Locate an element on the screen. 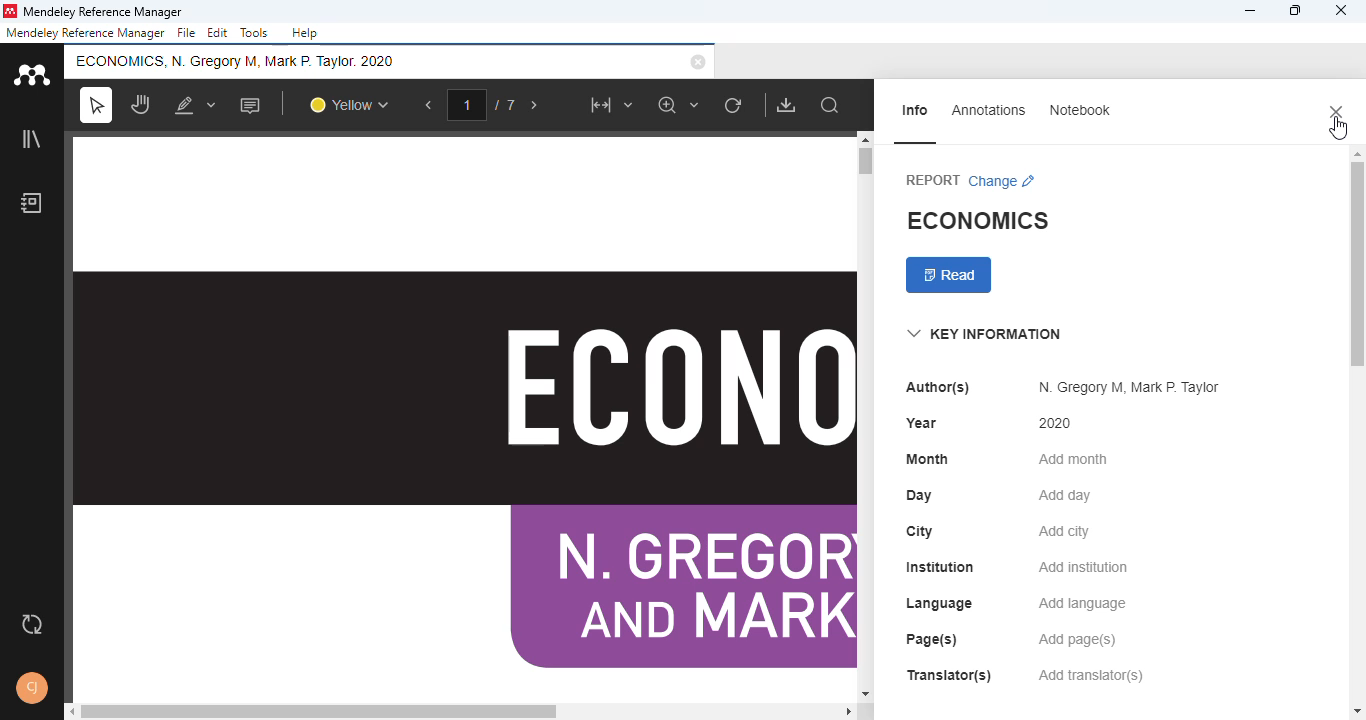 Image resolution: width=1366 pixels, height=720 pixels. day is located at coordinates (920, 497).